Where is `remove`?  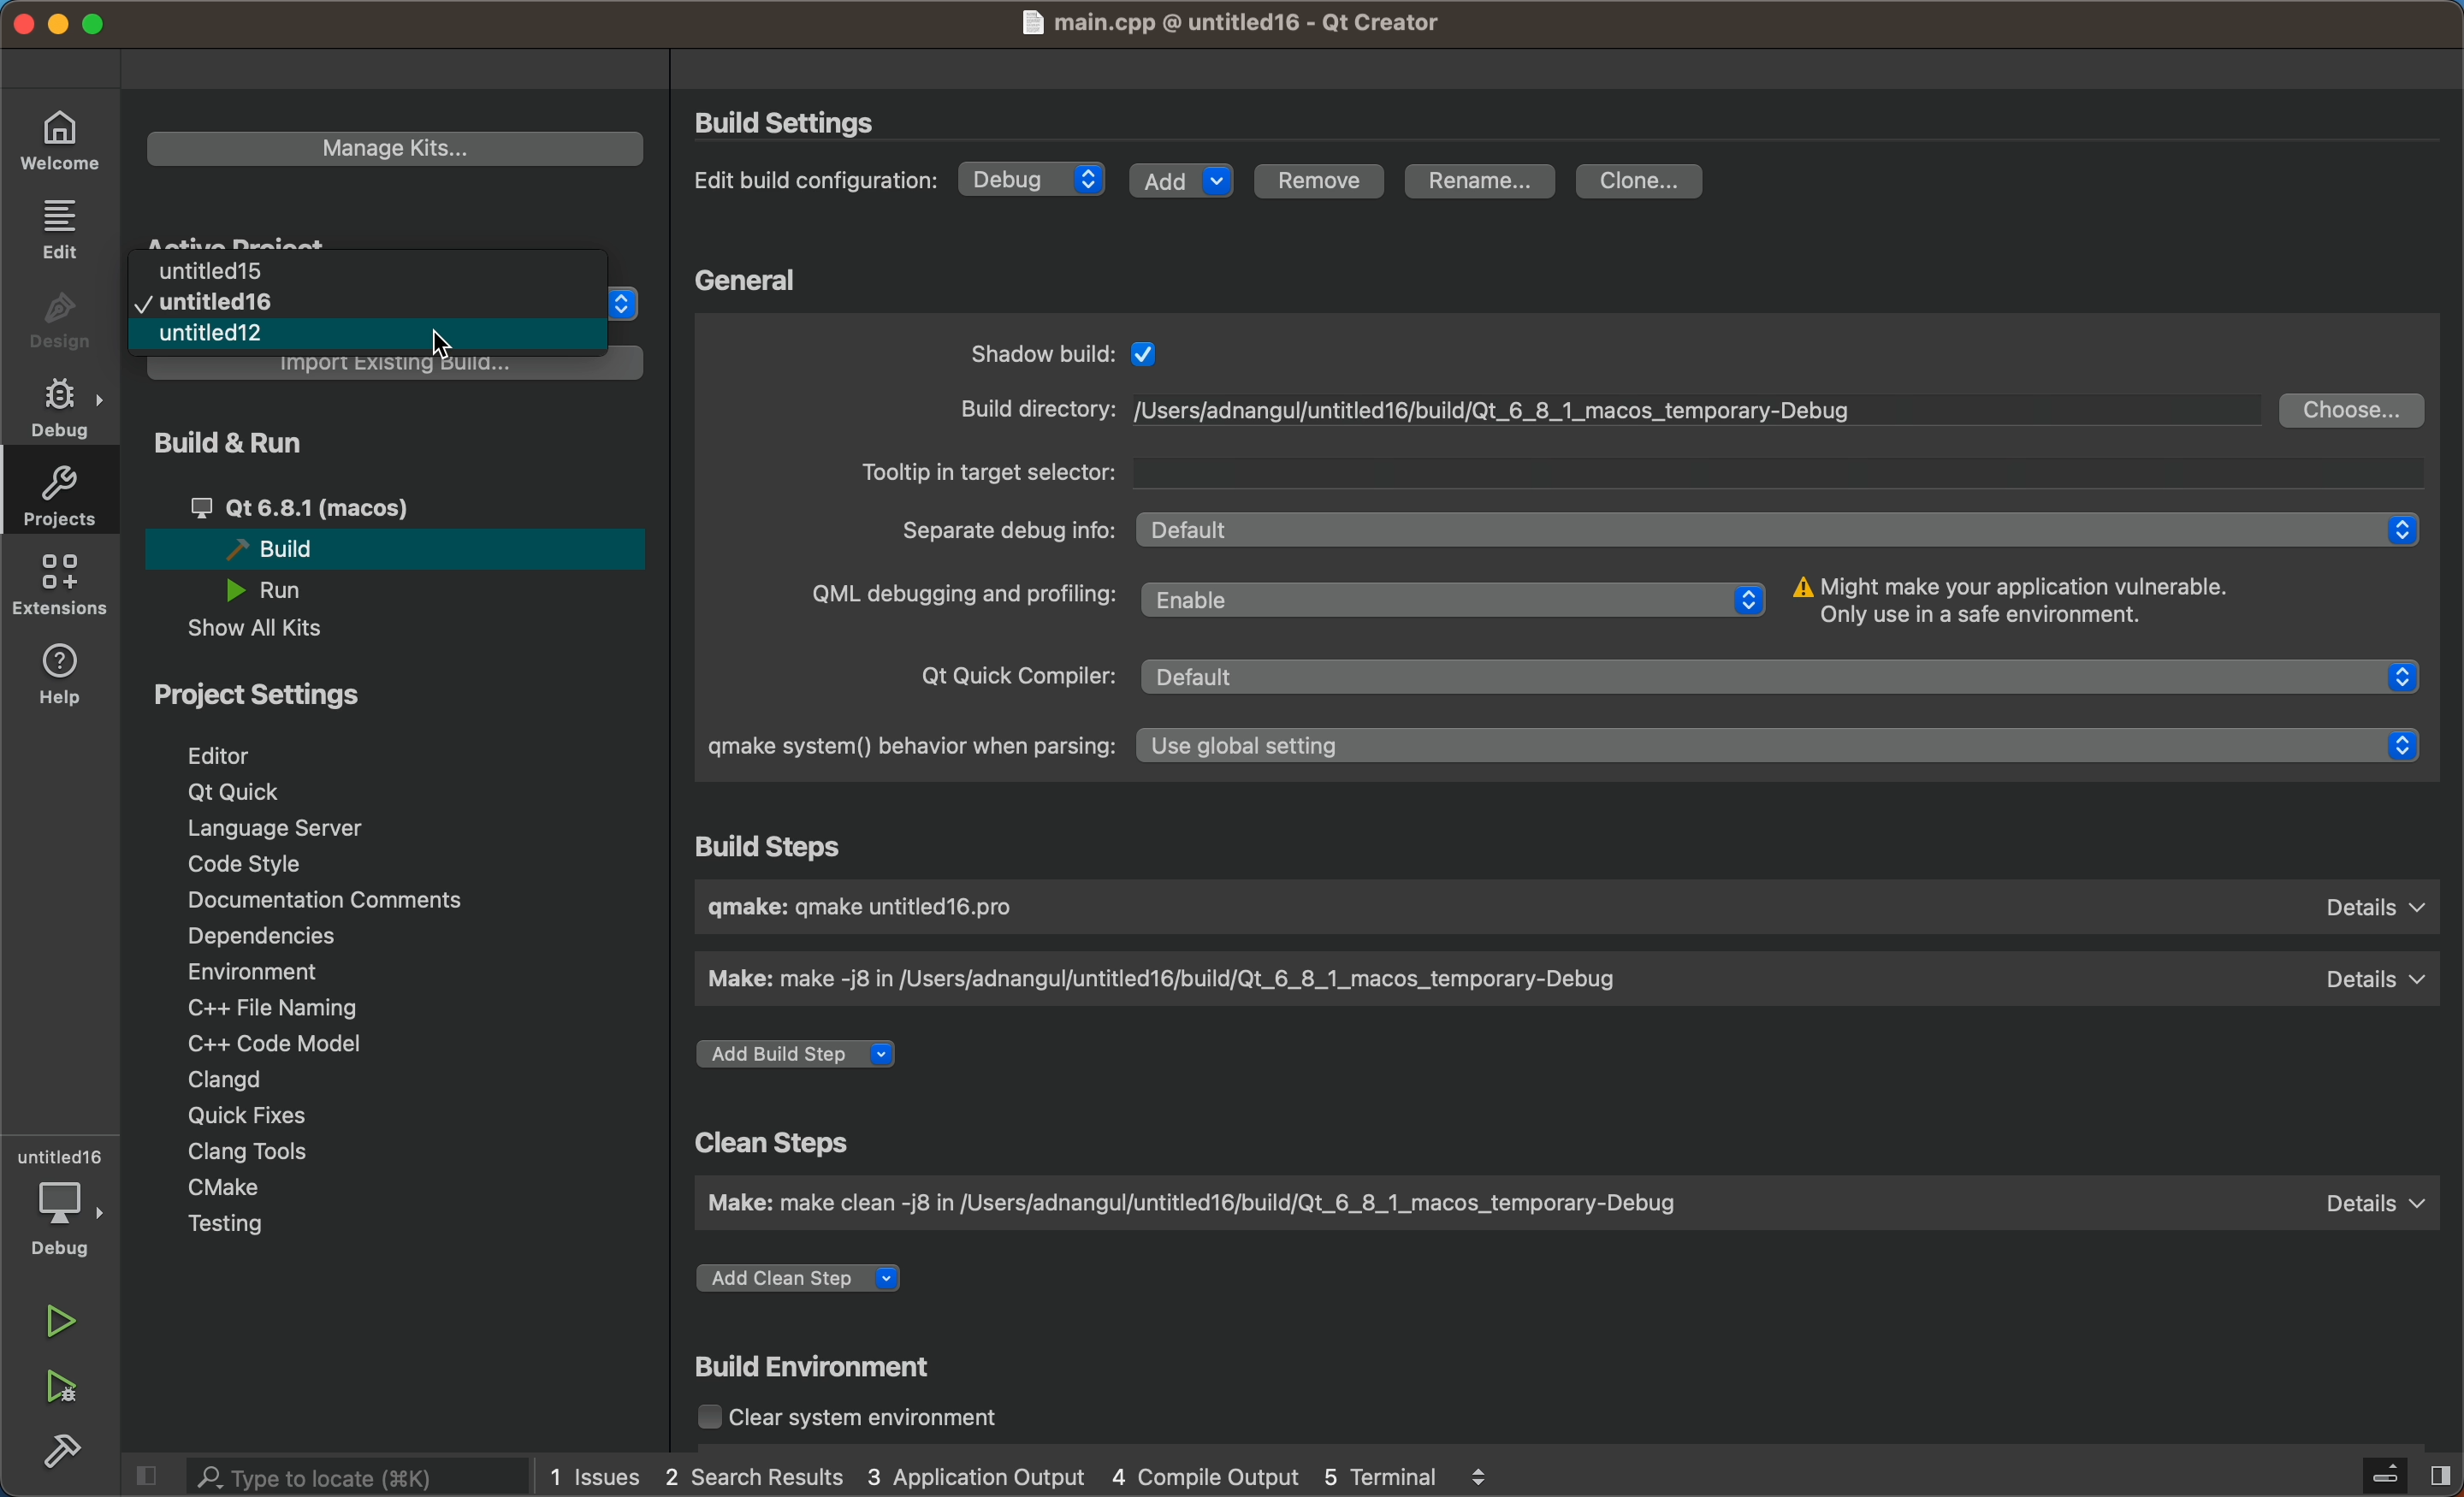
remove is located at coordinates (1322, 178).